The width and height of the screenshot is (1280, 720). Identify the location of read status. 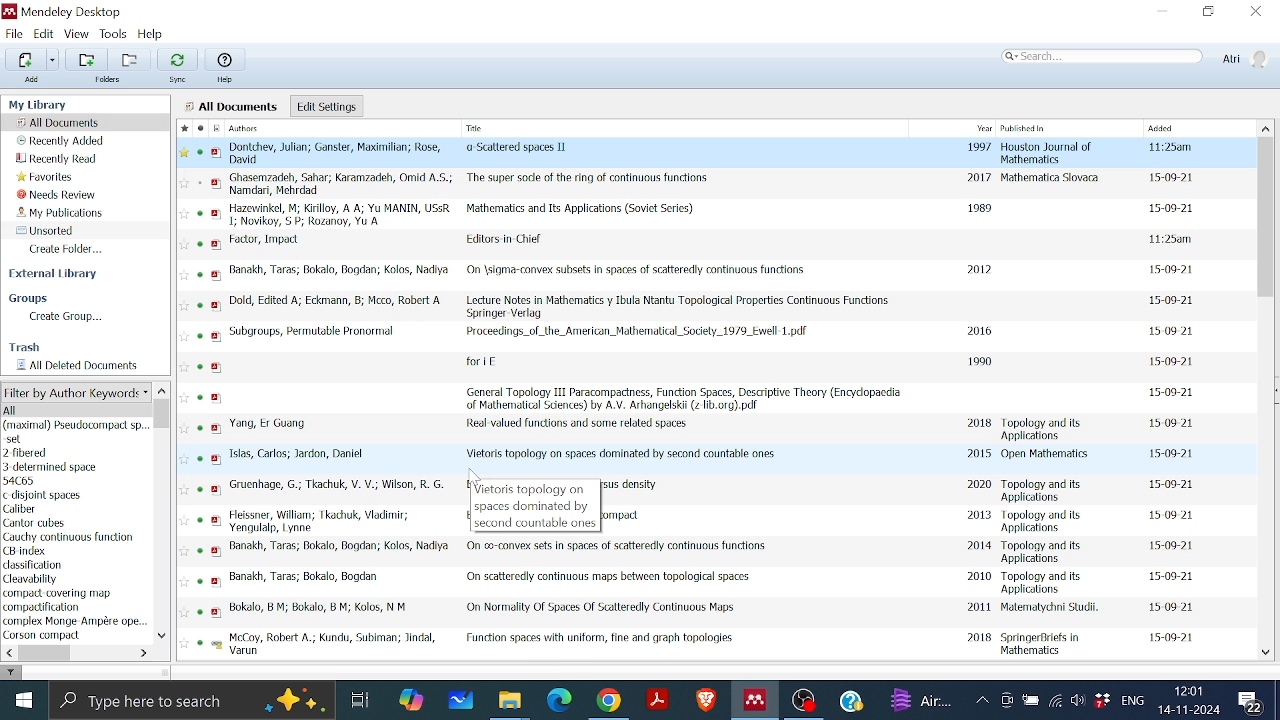
(202, 430).